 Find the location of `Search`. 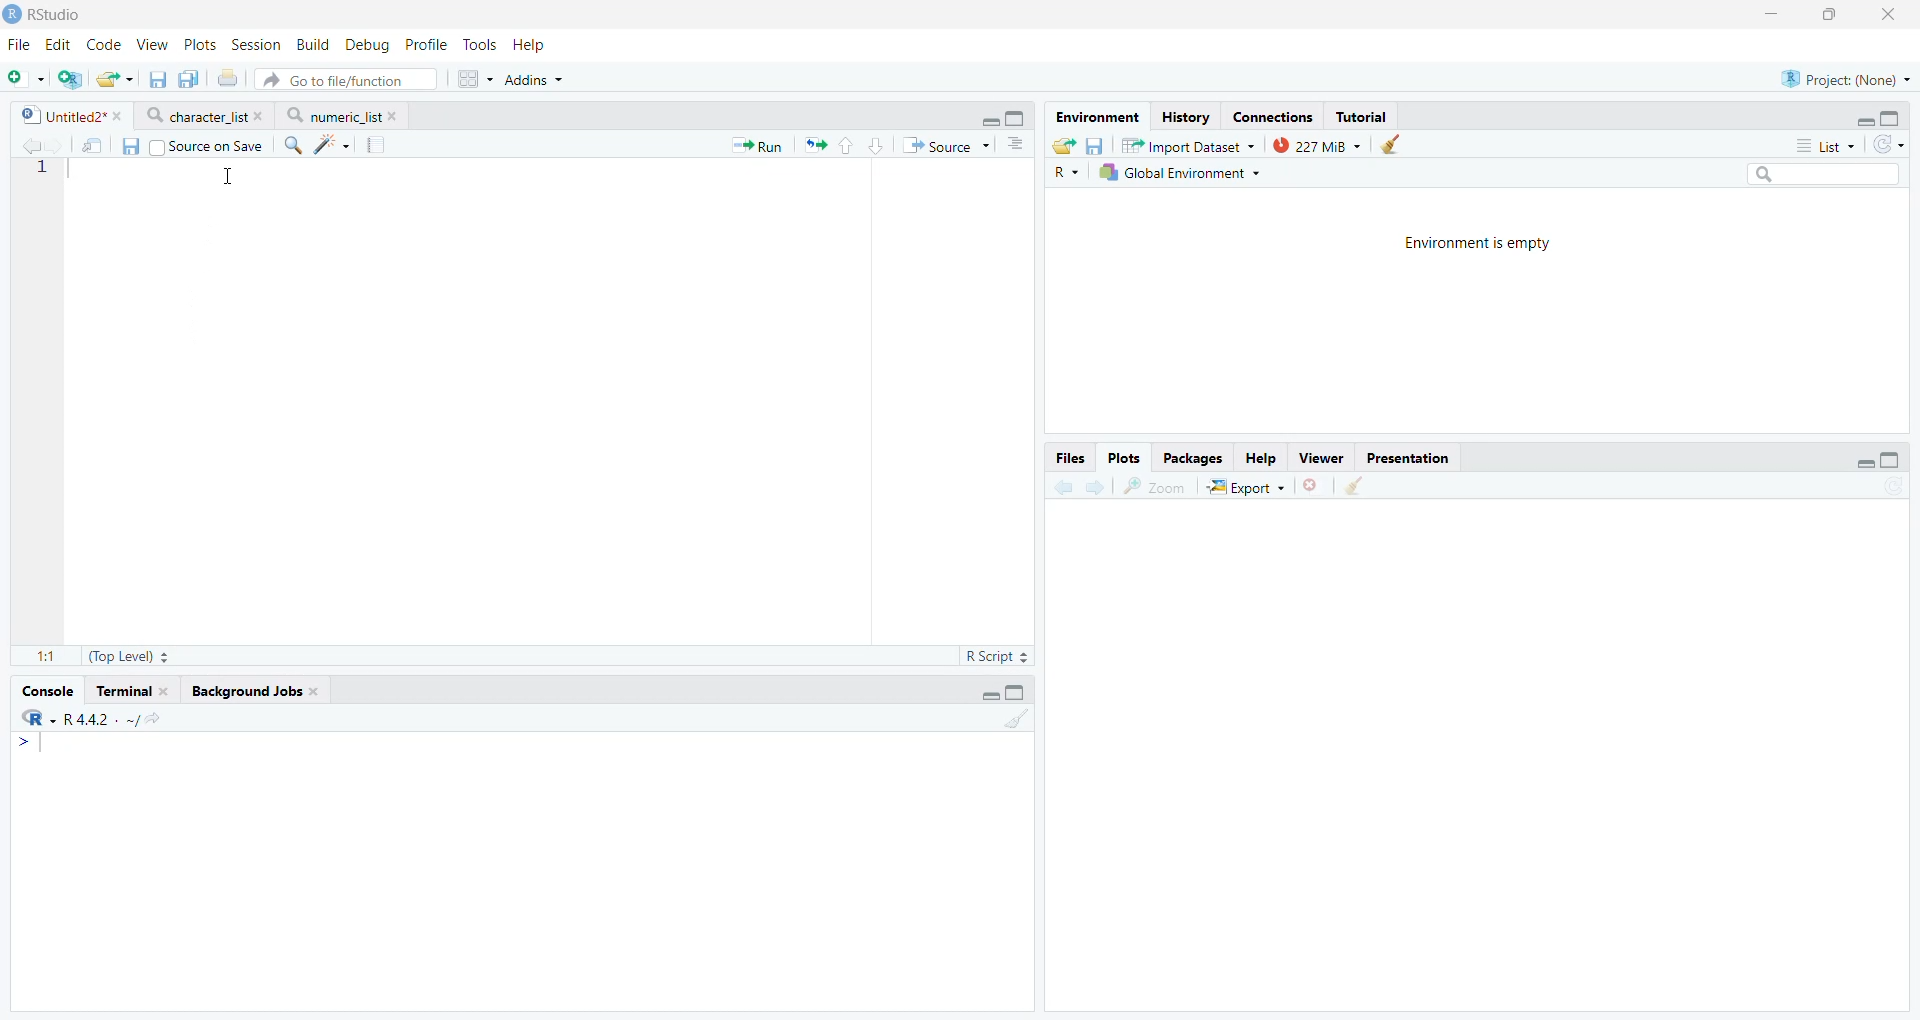

Search is located at coordinates (1821, 174).